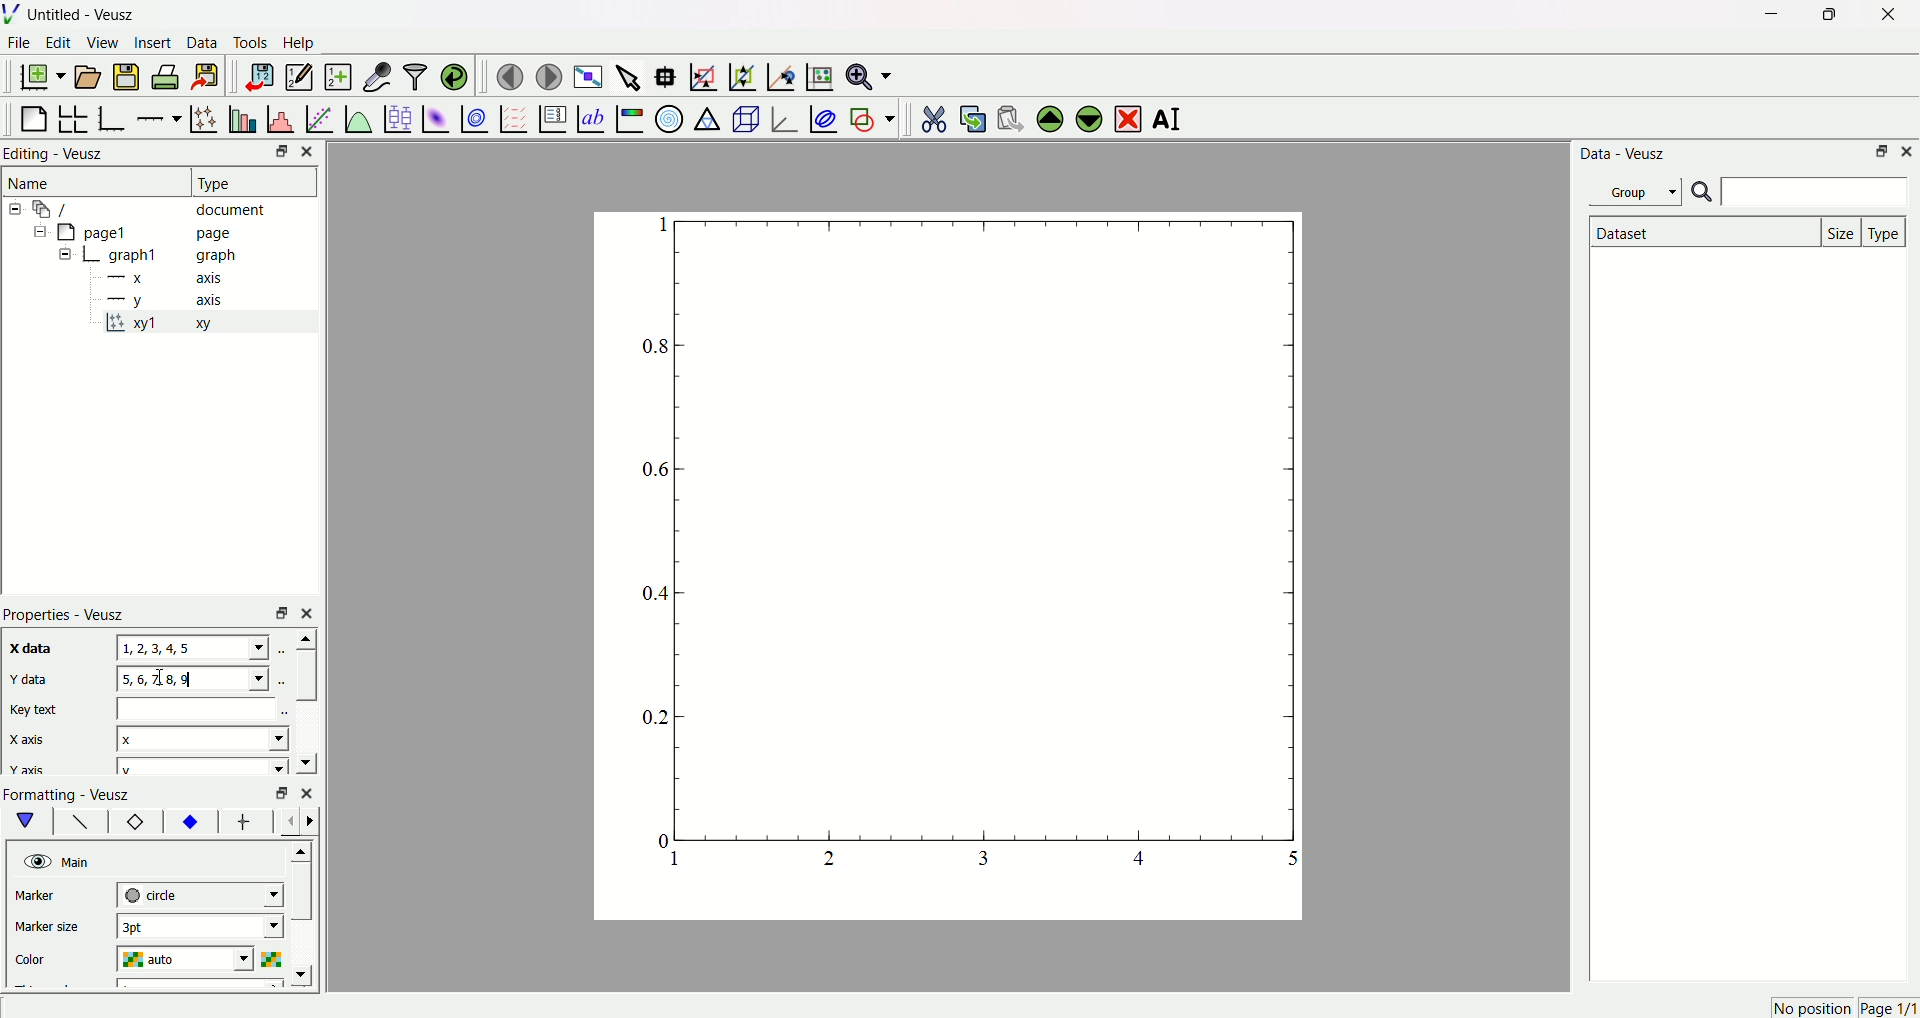 This screenshot has height=1018, width=1920. Describe the element at coordinates (509, 76) in the screenshot. I see `move to previous page` at that location.